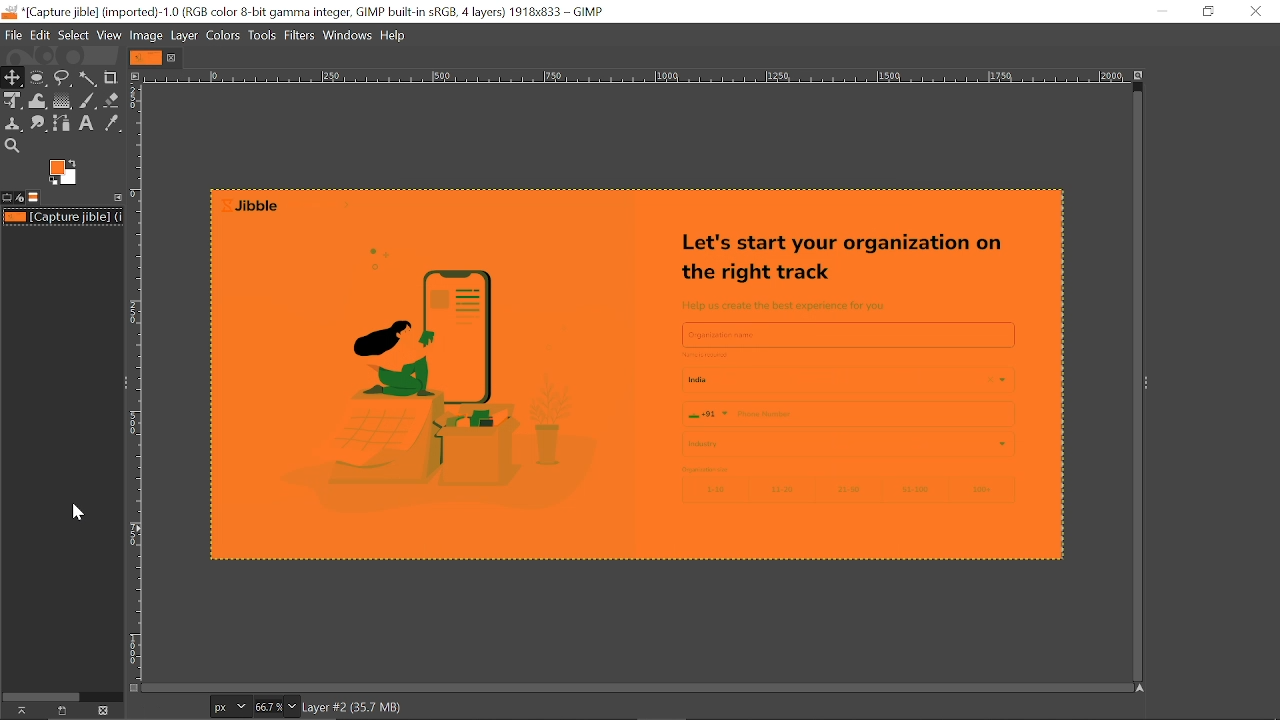 The image size is (1280, 720). I want to click on Current zoom, so click(266, 706).